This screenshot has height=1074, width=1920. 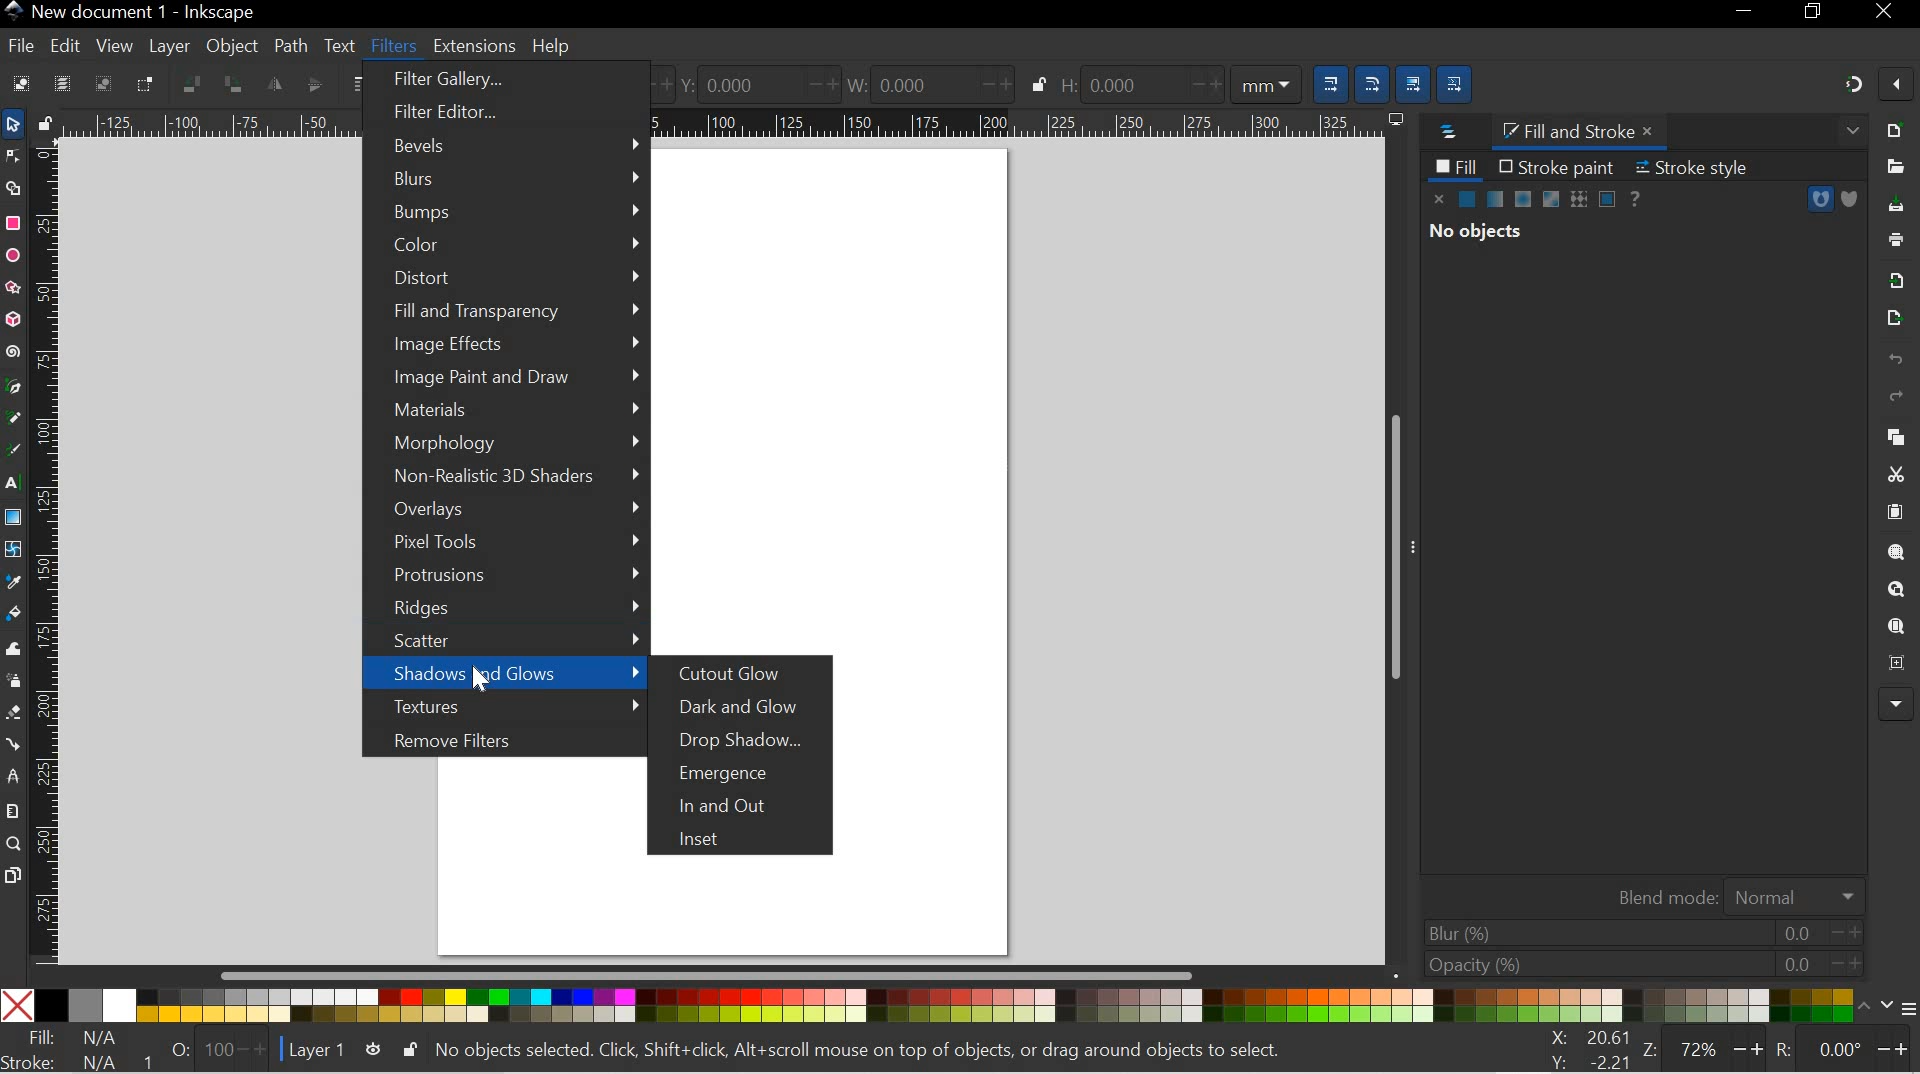 I want to click on SCROLLBAR, so click(x=1399, y=549).